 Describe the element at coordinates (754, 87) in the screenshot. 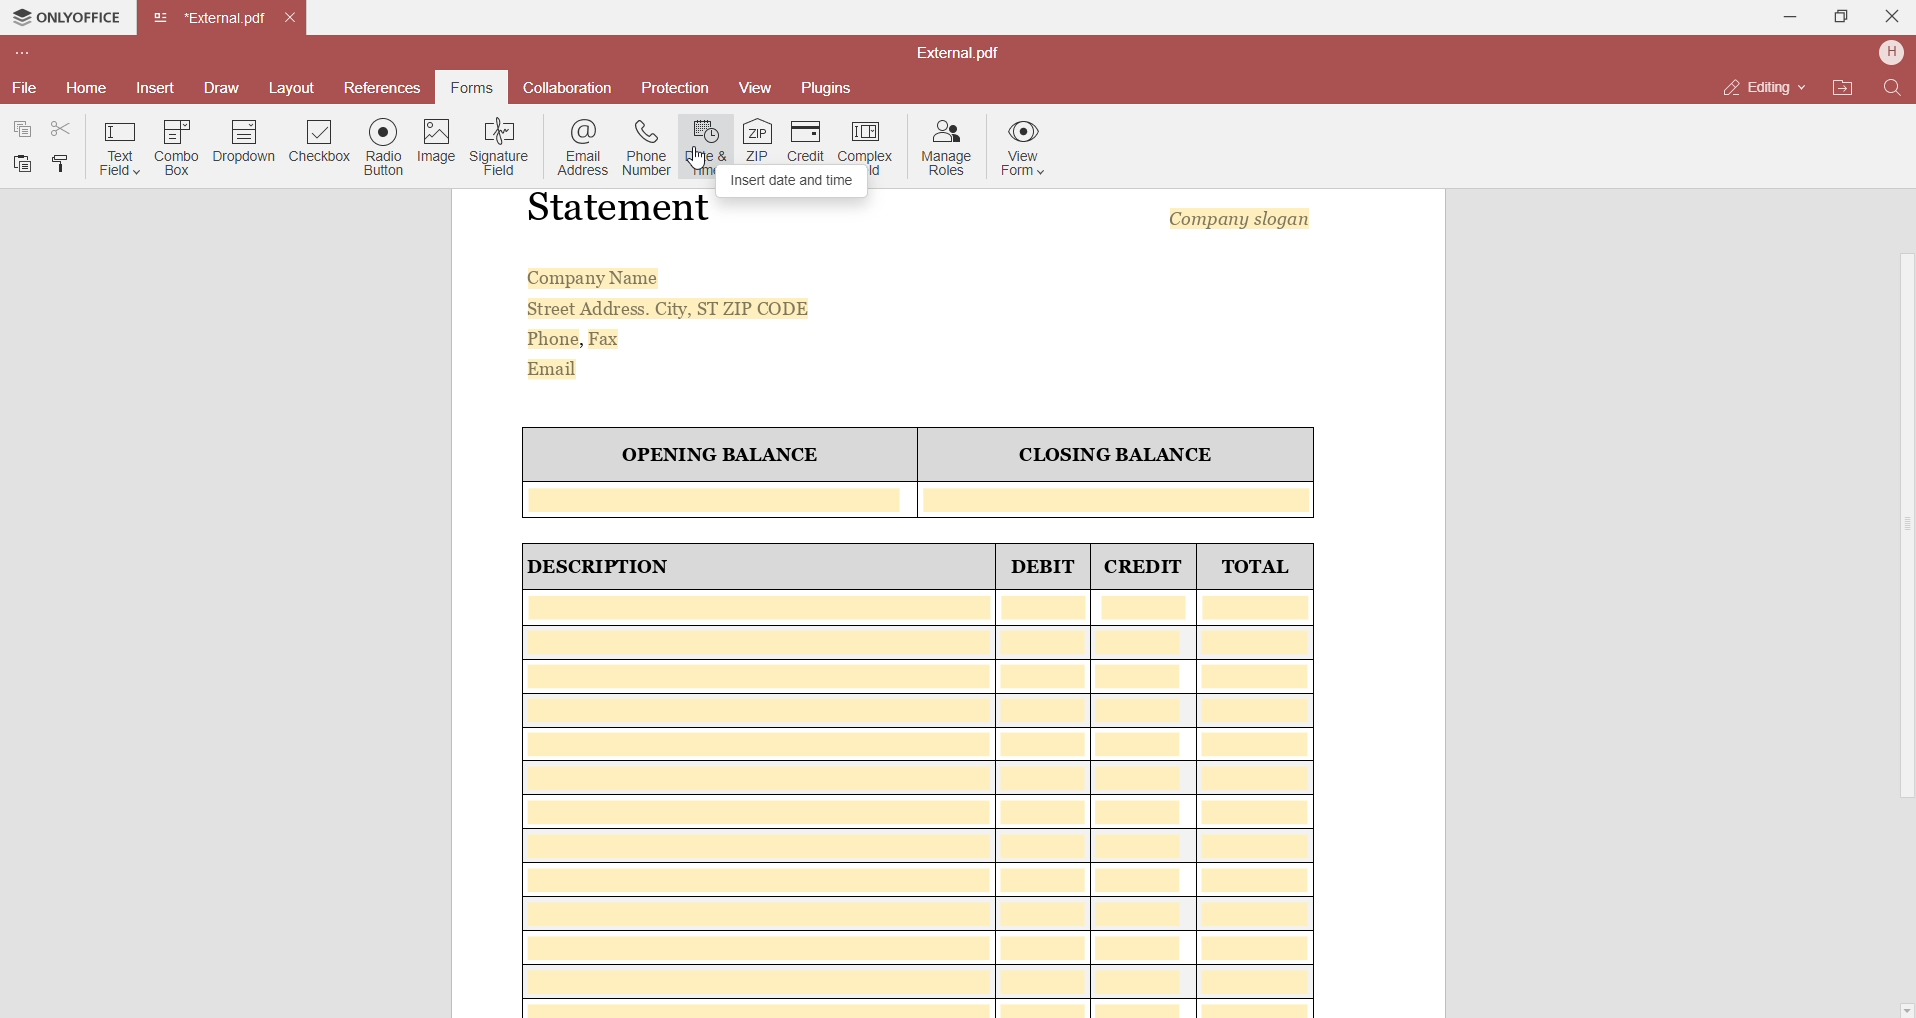

I see `View` at that location.